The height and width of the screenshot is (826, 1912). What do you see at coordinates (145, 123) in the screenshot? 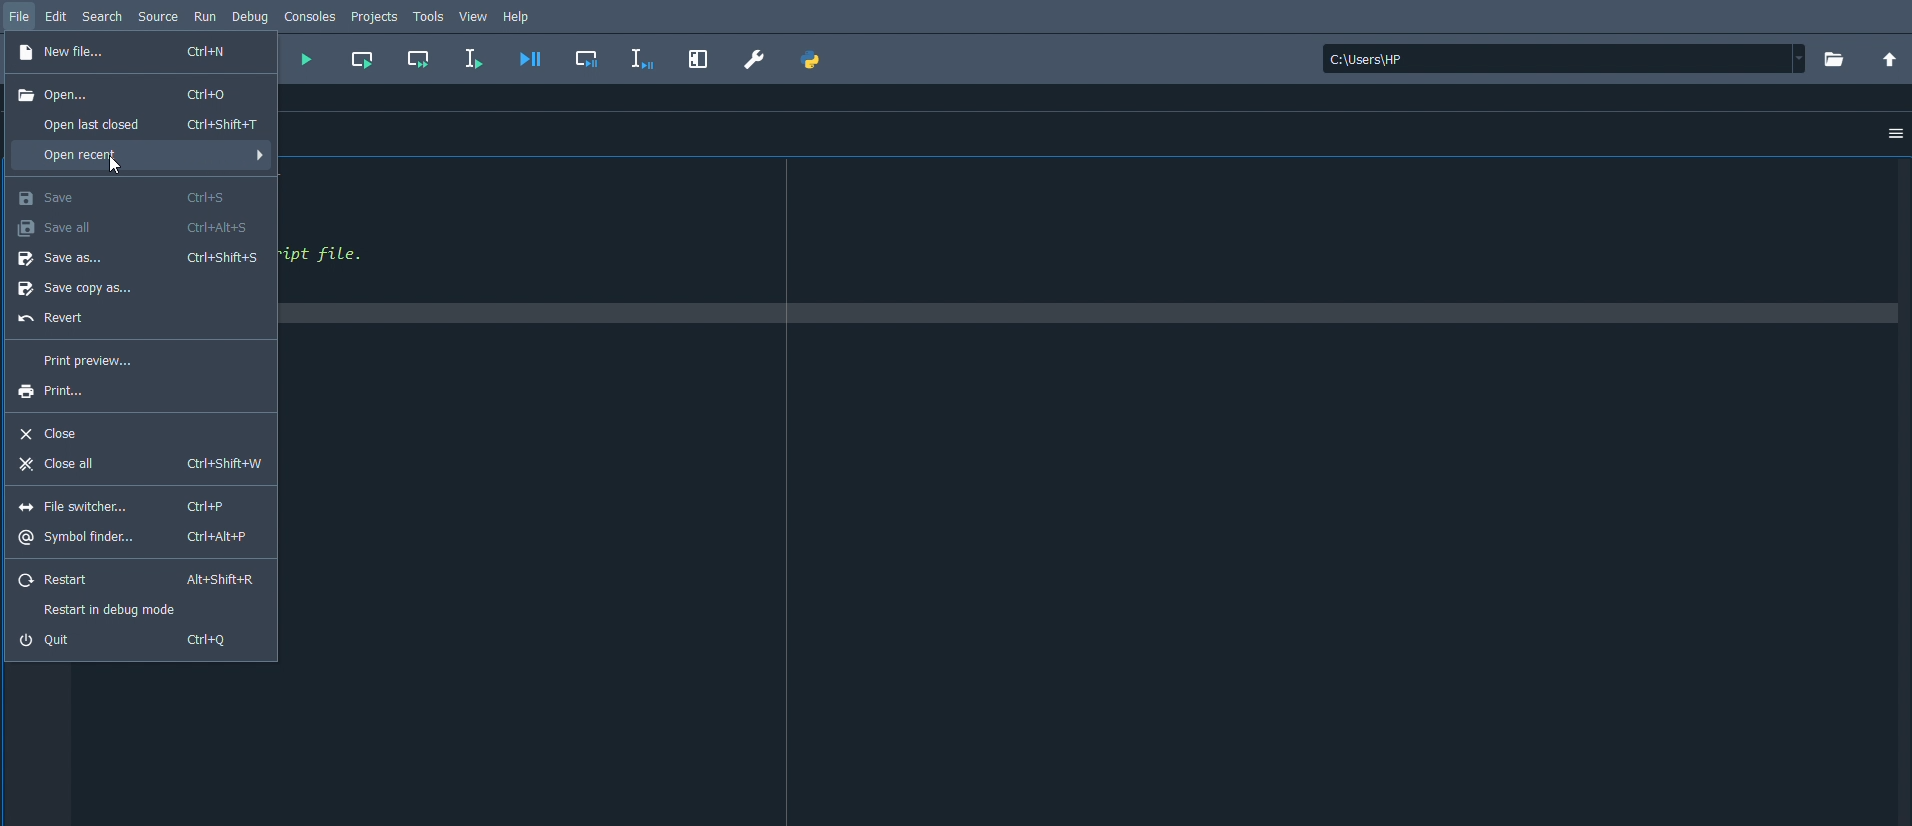
I see `Open last closed` at bounding box center [145, 123].